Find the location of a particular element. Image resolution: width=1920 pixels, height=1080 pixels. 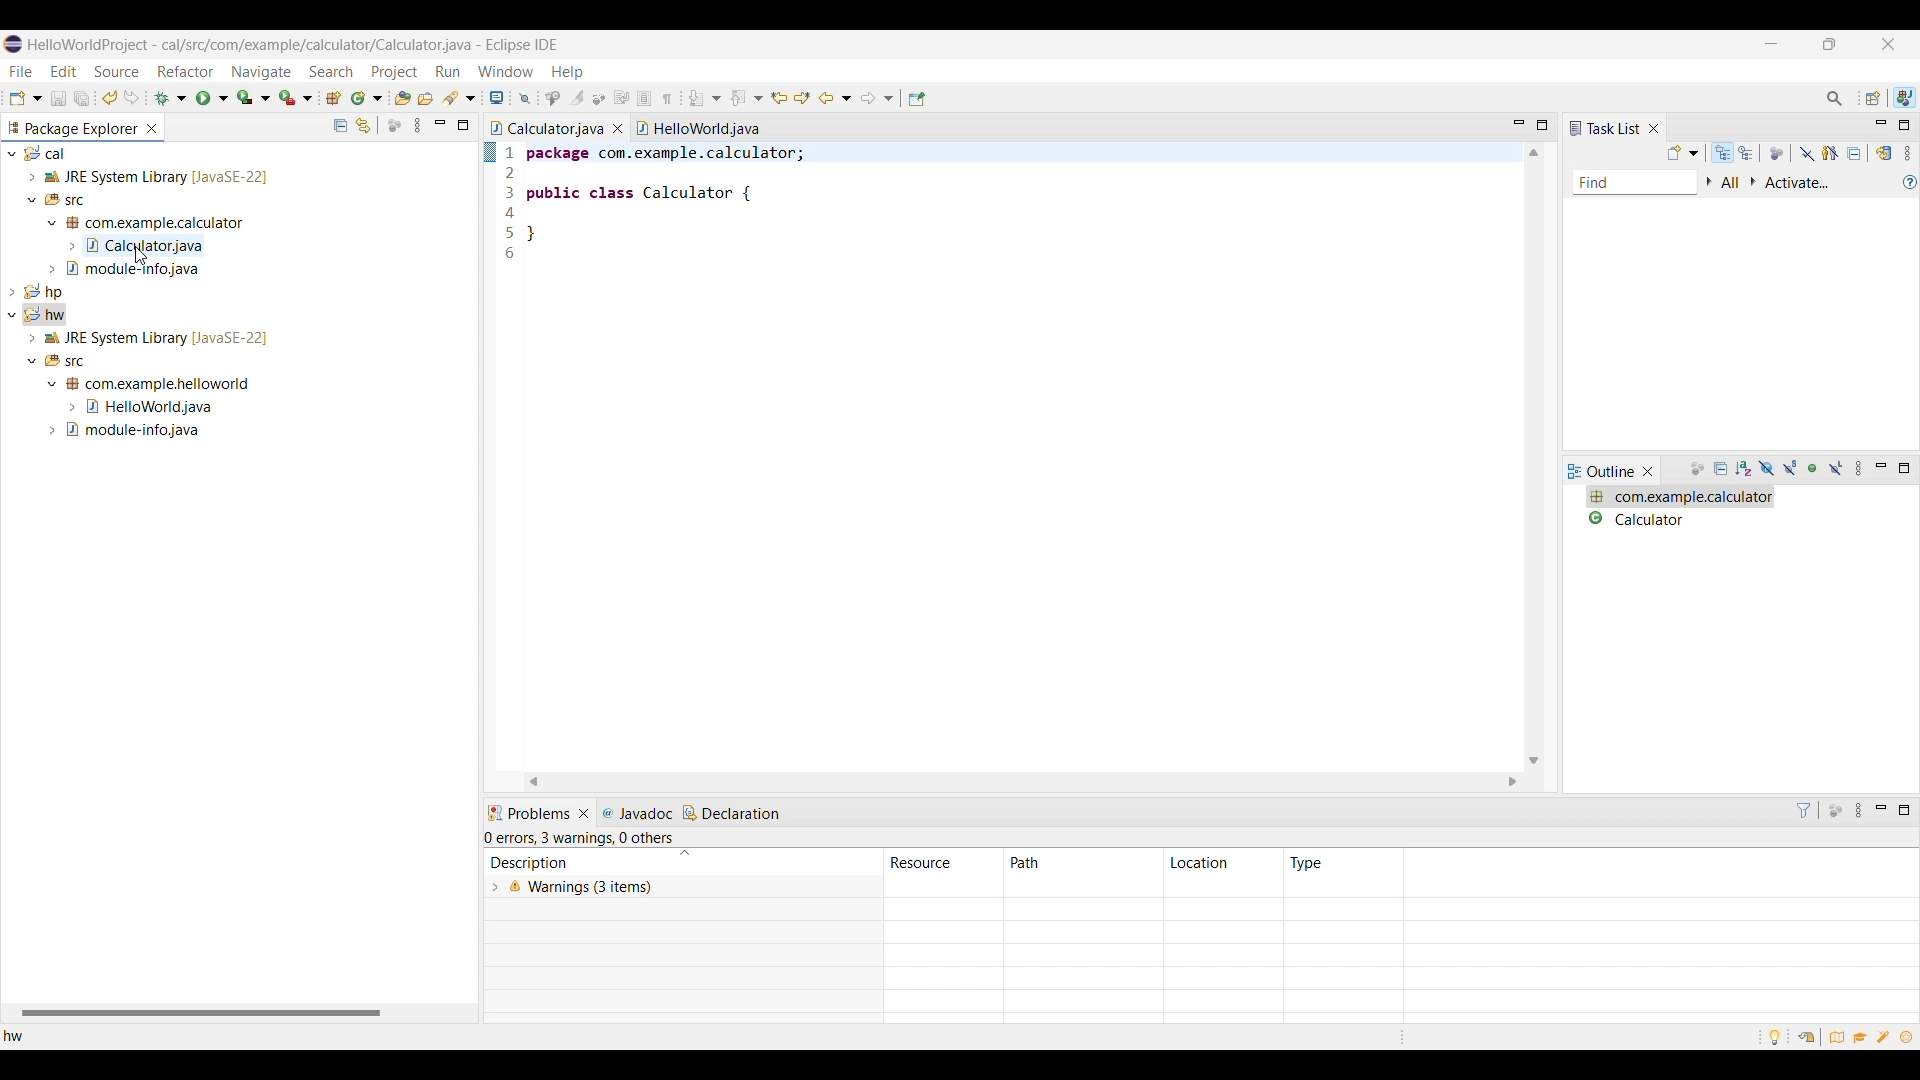

Quick slide to top is located at coordinates (1533, 153).